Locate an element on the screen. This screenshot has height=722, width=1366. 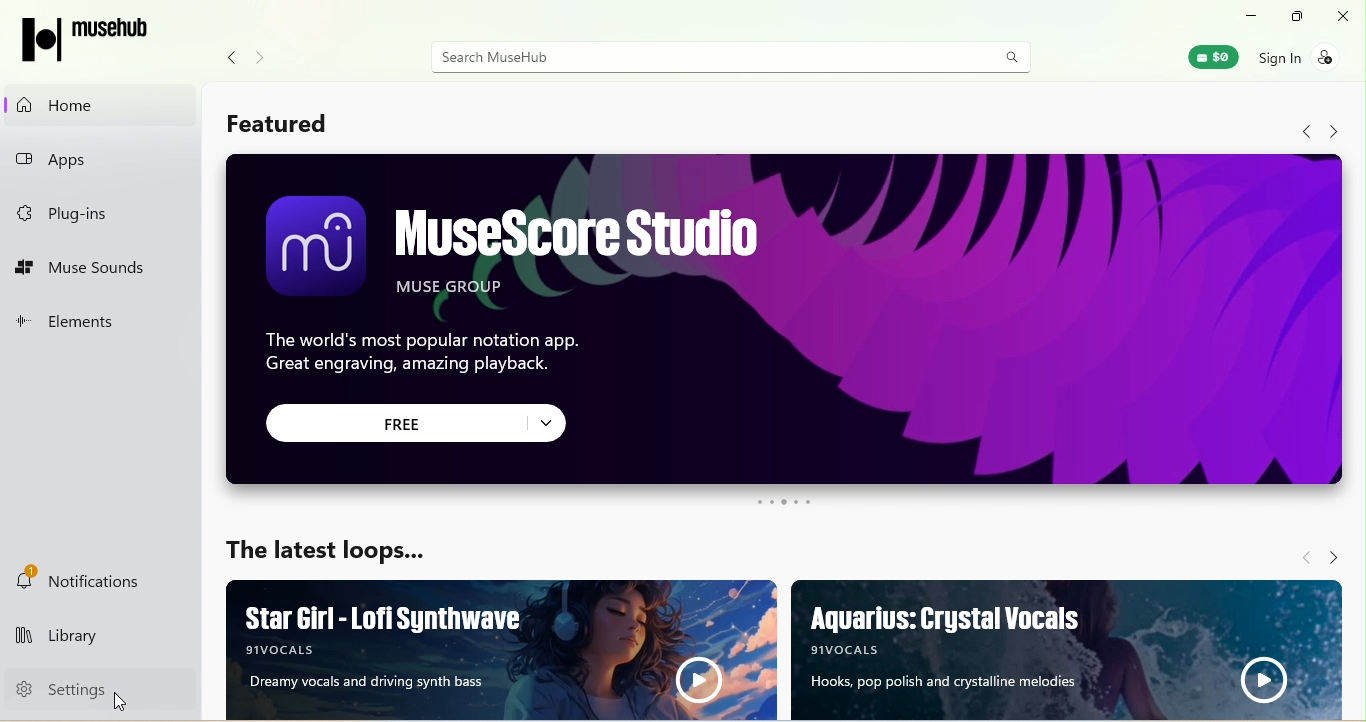
Plug-ins is located at coordinates (94, 214).